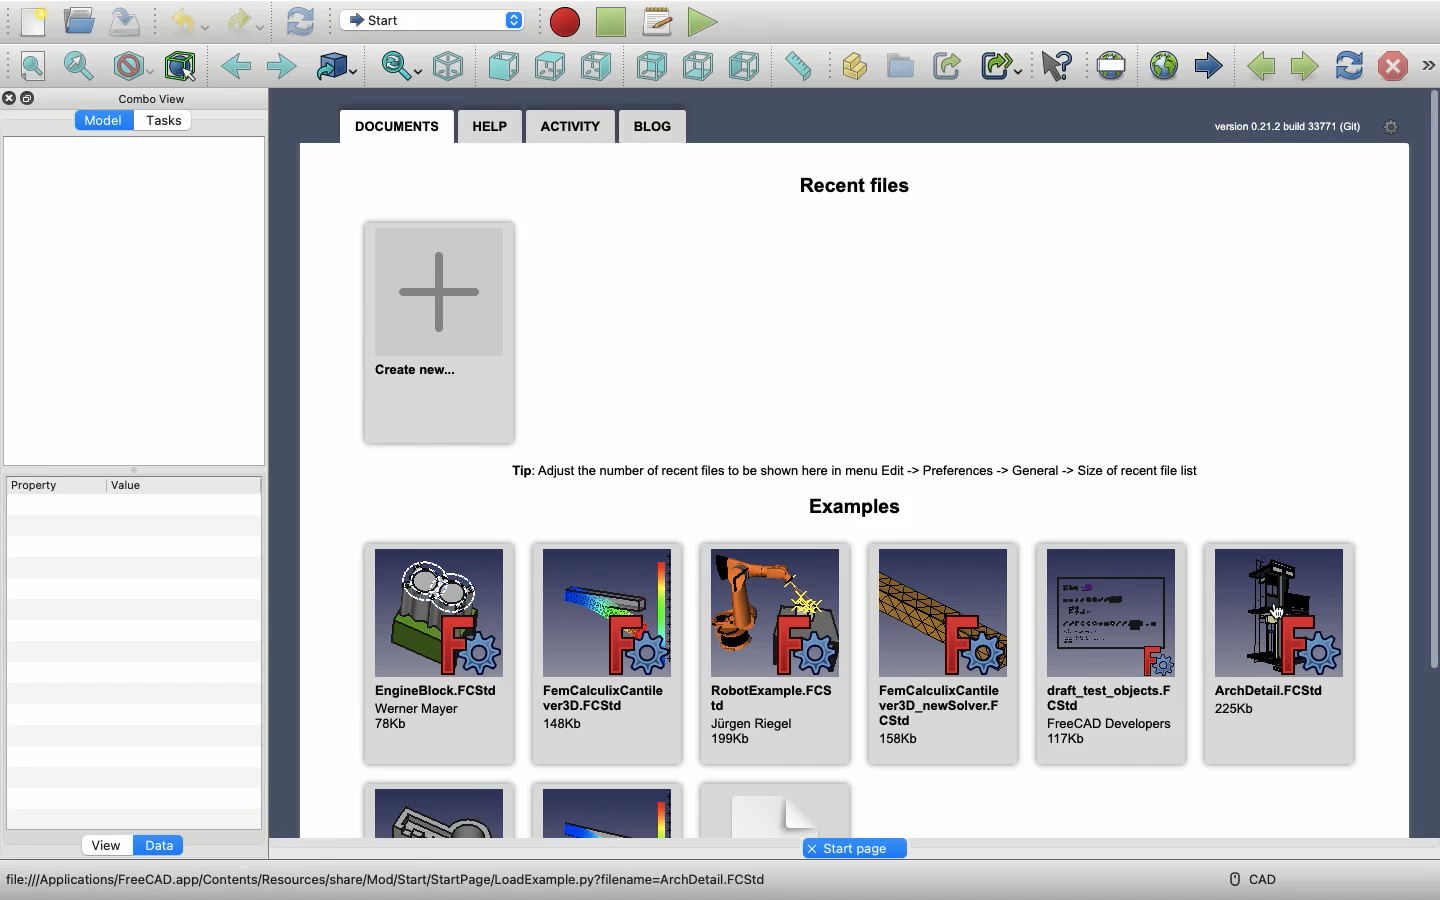 The width and height of the screenshot is (1440, 900). I want to click on Open start page preferences, so click(1389, 127).